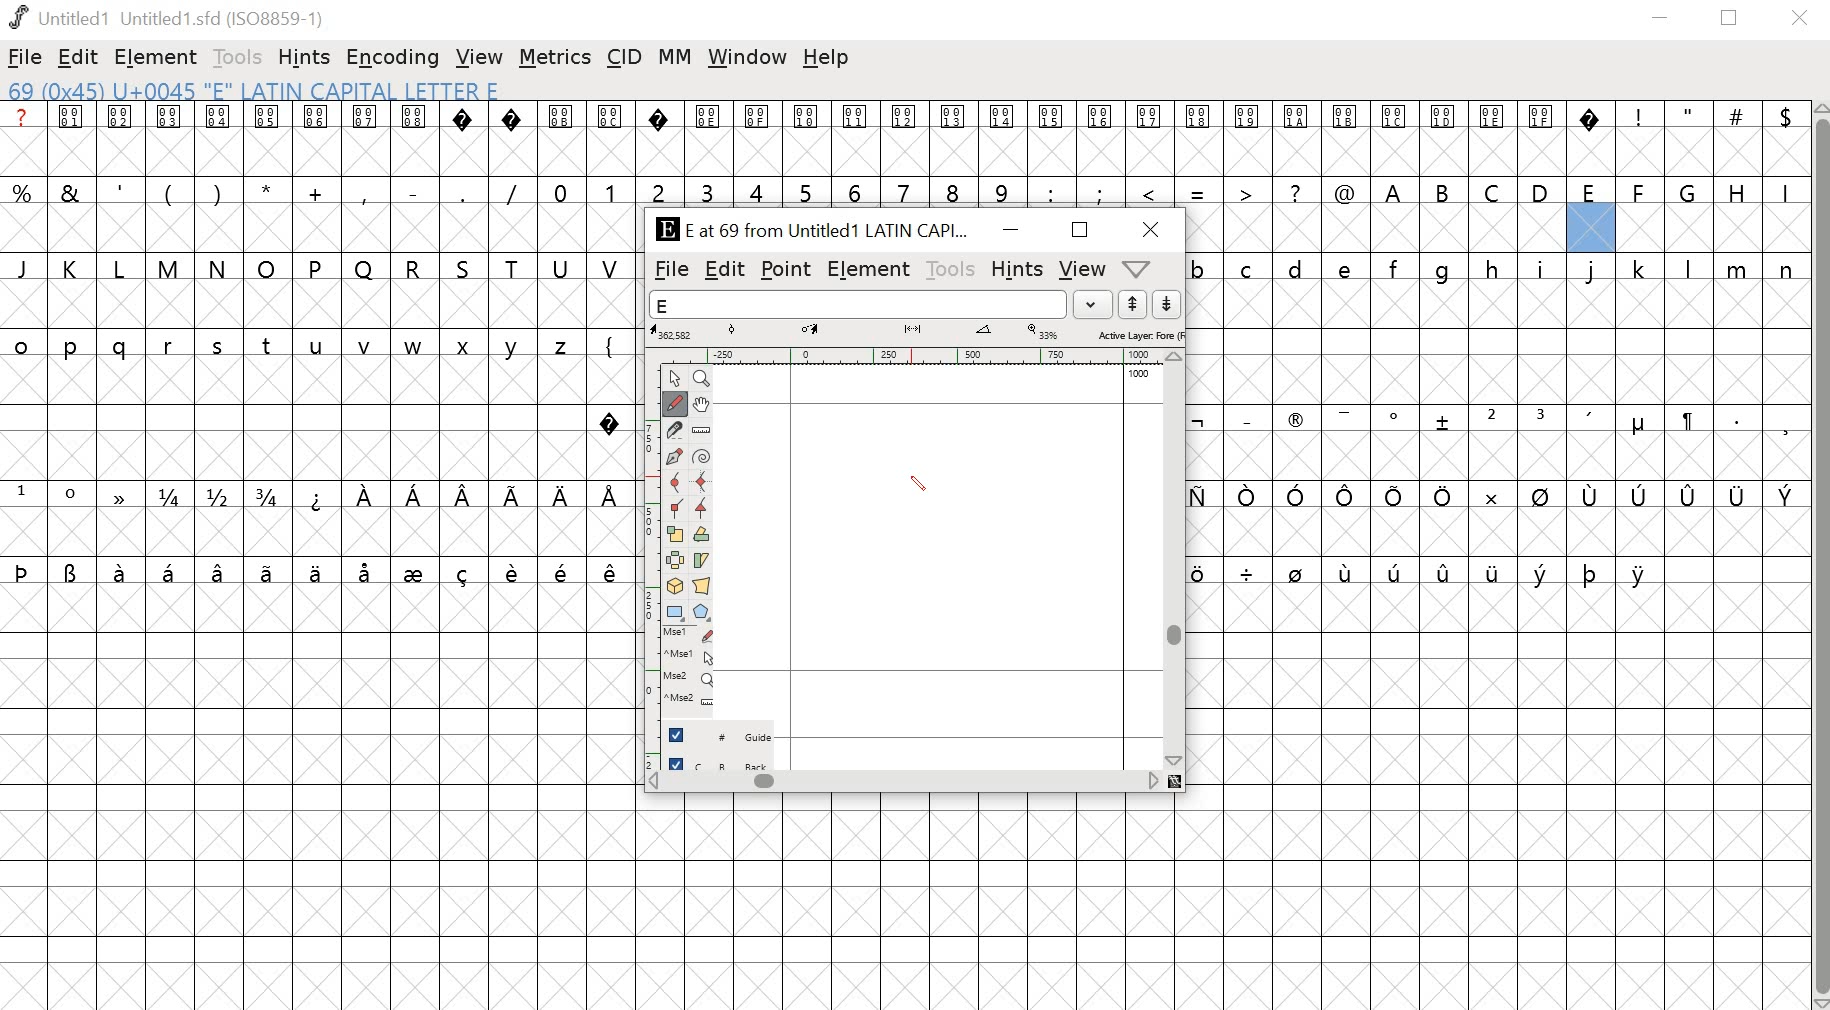  What do you see at coordinates (904, 118) in the screenshot?
I see `special characters and symbols` at bounding box center [904, 118].